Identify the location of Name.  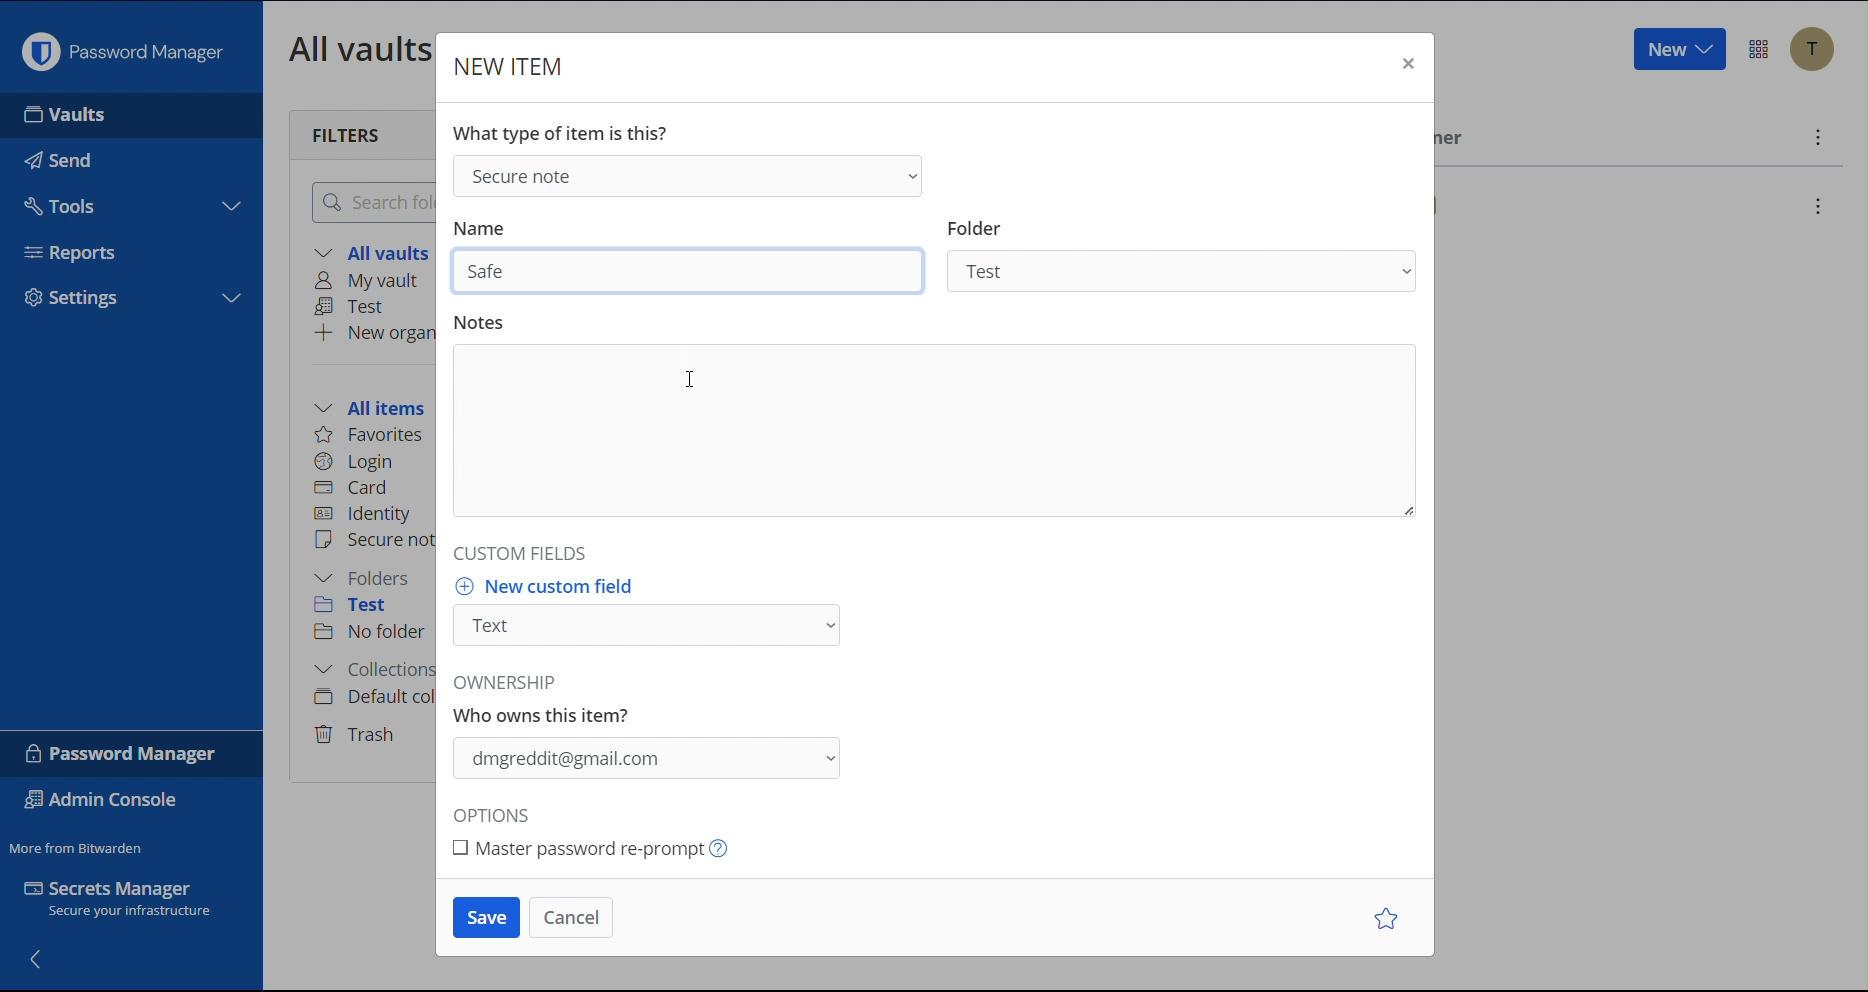
(479, 229).